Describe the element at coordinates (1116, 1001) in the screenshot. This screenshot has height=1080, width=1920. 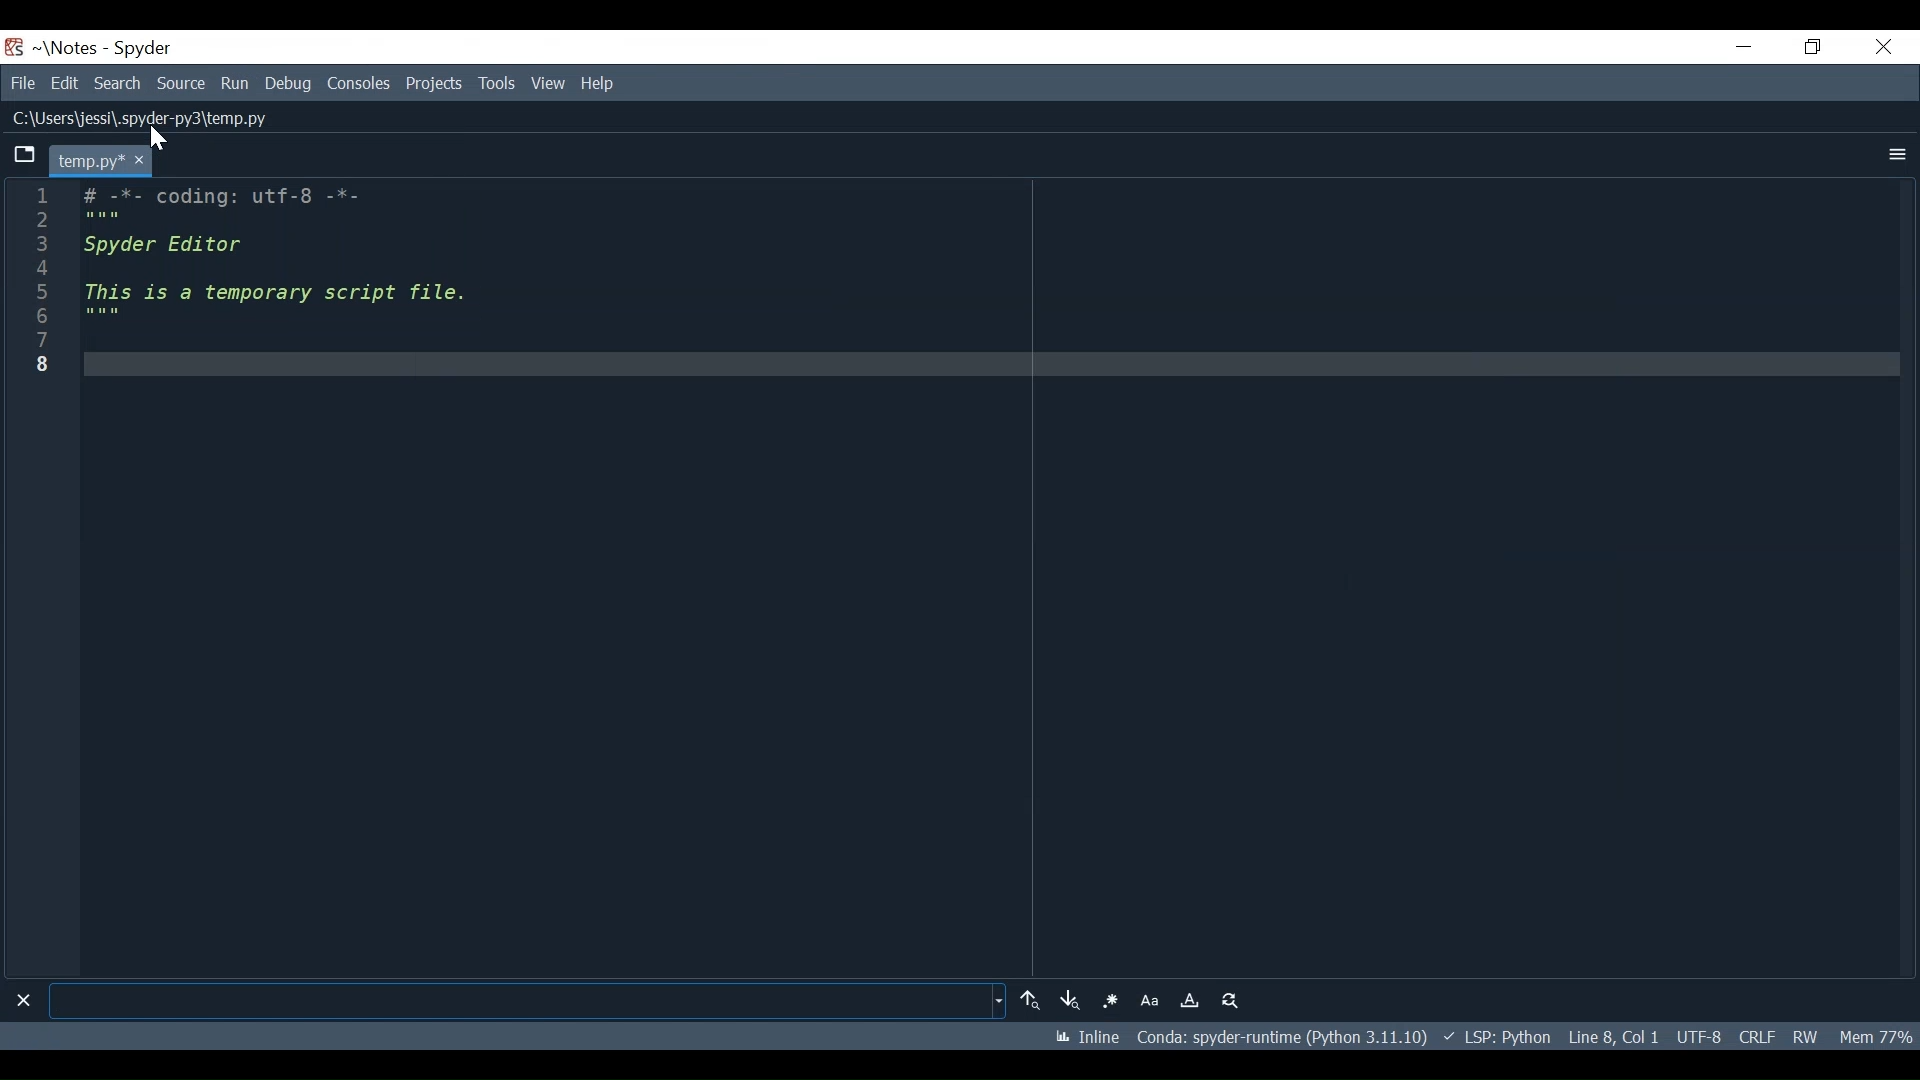
I see `Use regular Expressions` at that location.